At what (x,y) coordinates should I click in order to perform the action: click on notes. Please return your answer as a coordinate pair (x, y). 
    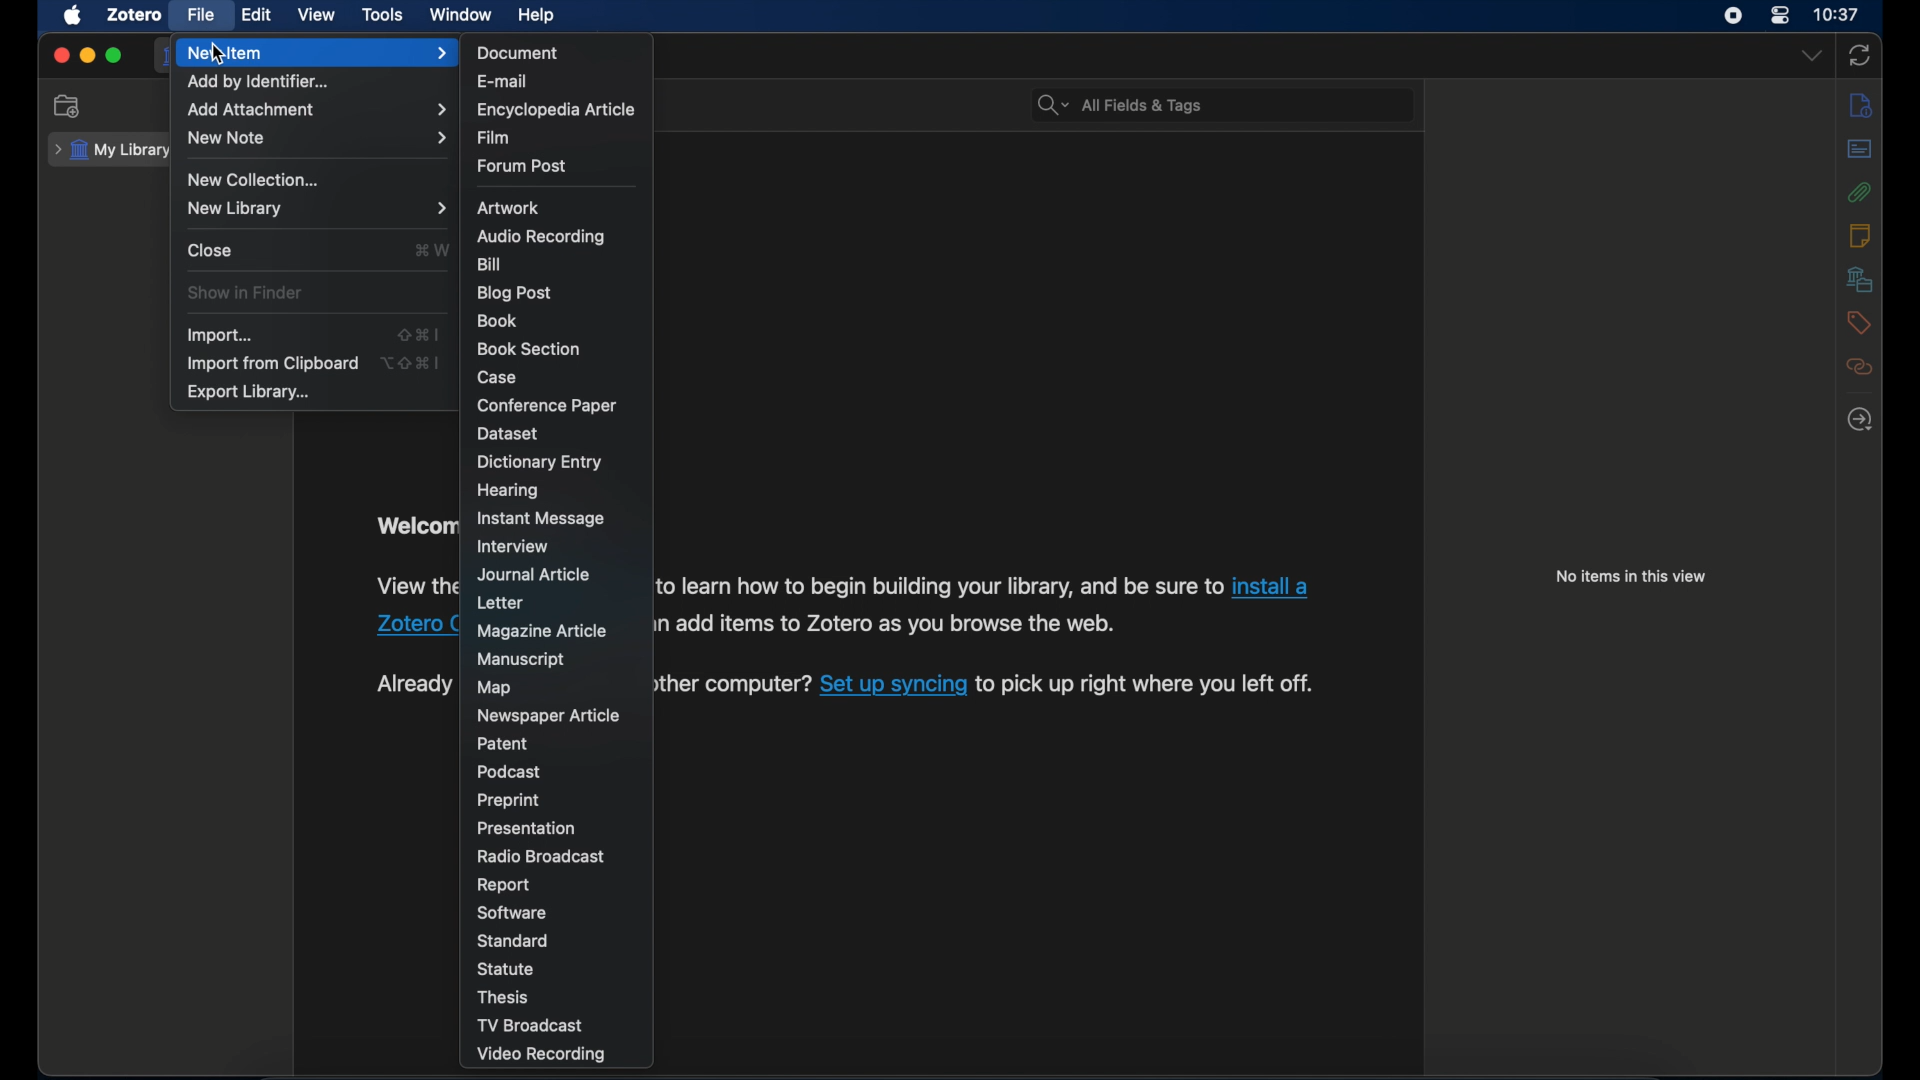
    Looking at the image, I should click on (1859, 234).